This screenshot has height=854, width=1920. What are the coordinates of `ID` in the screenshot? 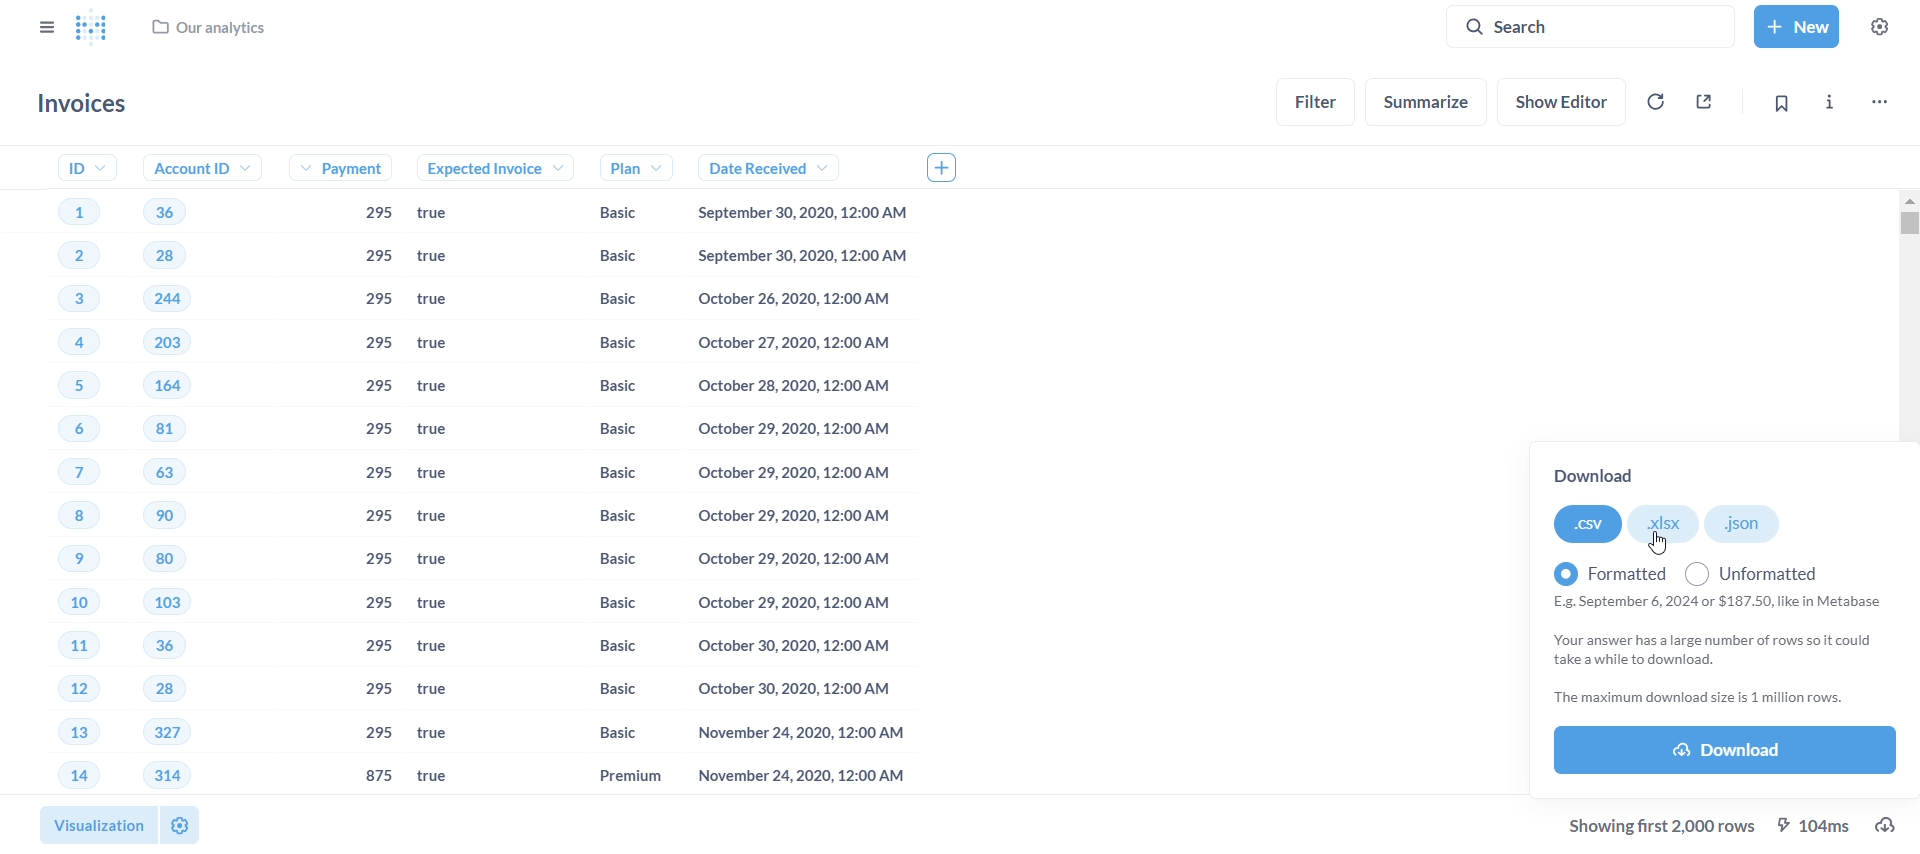 It's located at (76, 167).